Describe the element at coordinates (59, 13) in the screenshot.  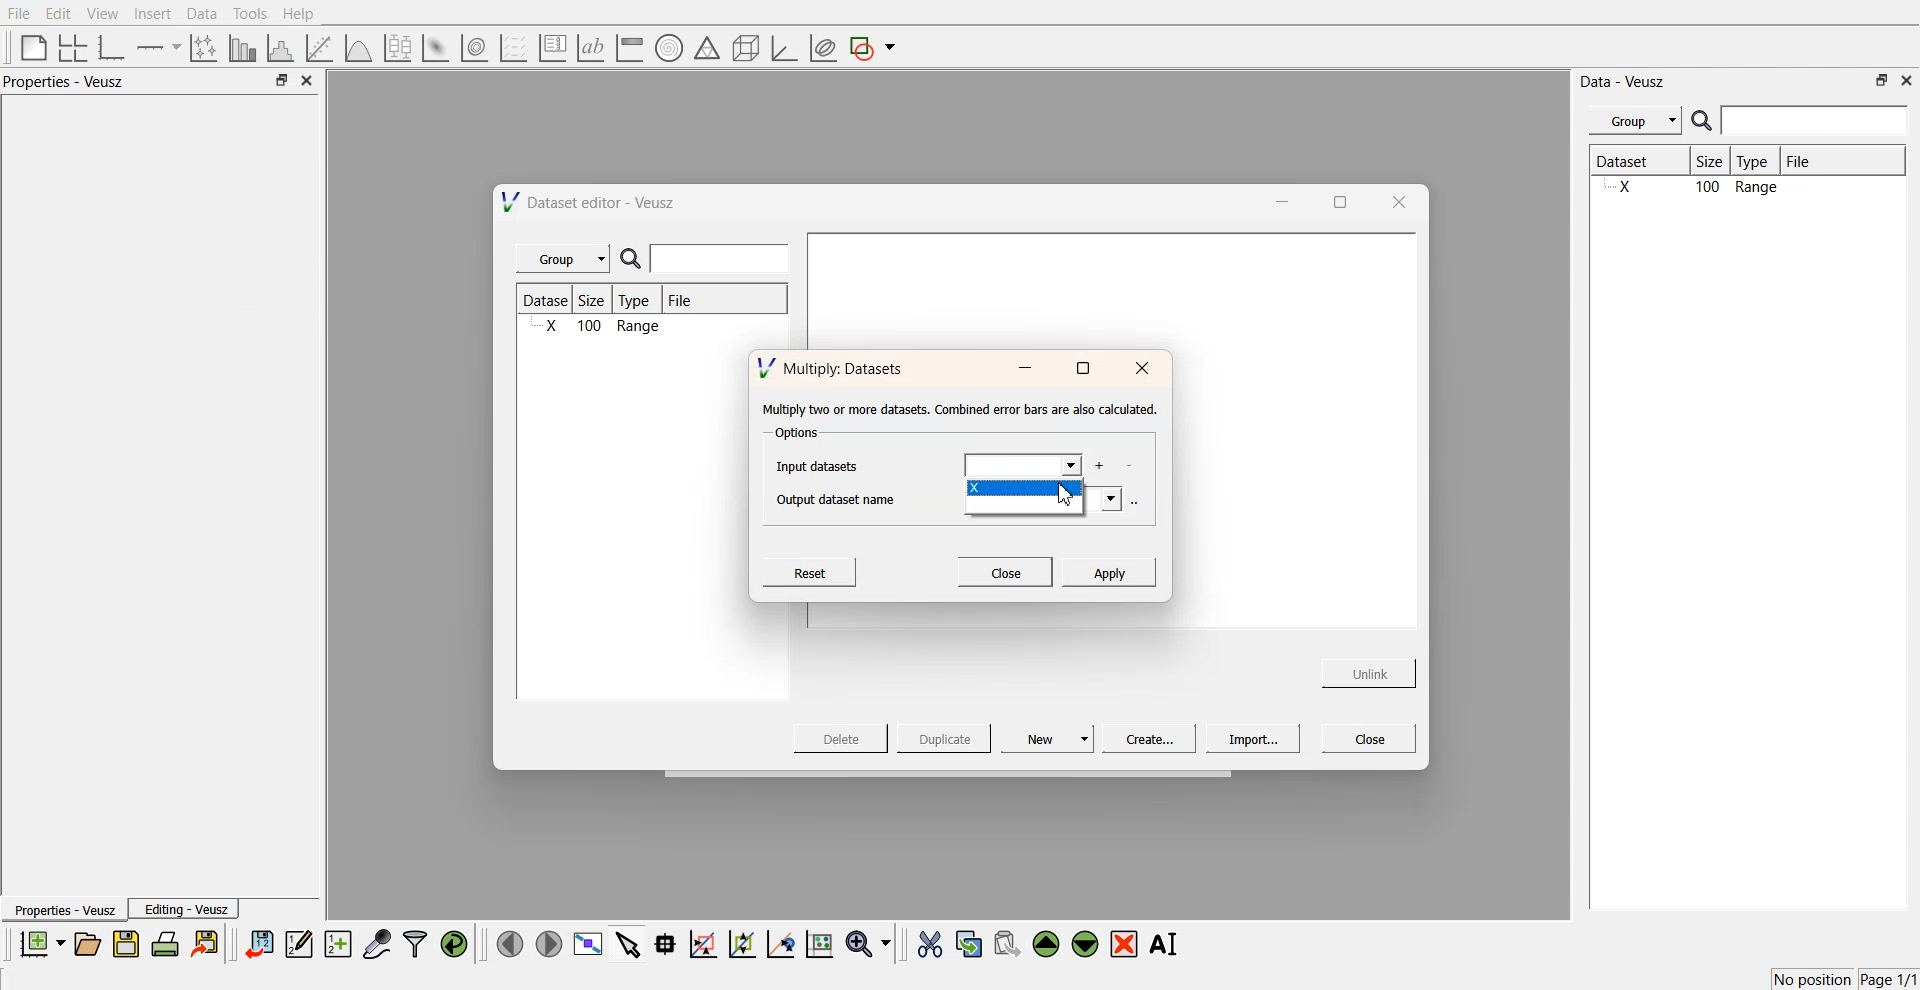
I see `Edit` at that location.